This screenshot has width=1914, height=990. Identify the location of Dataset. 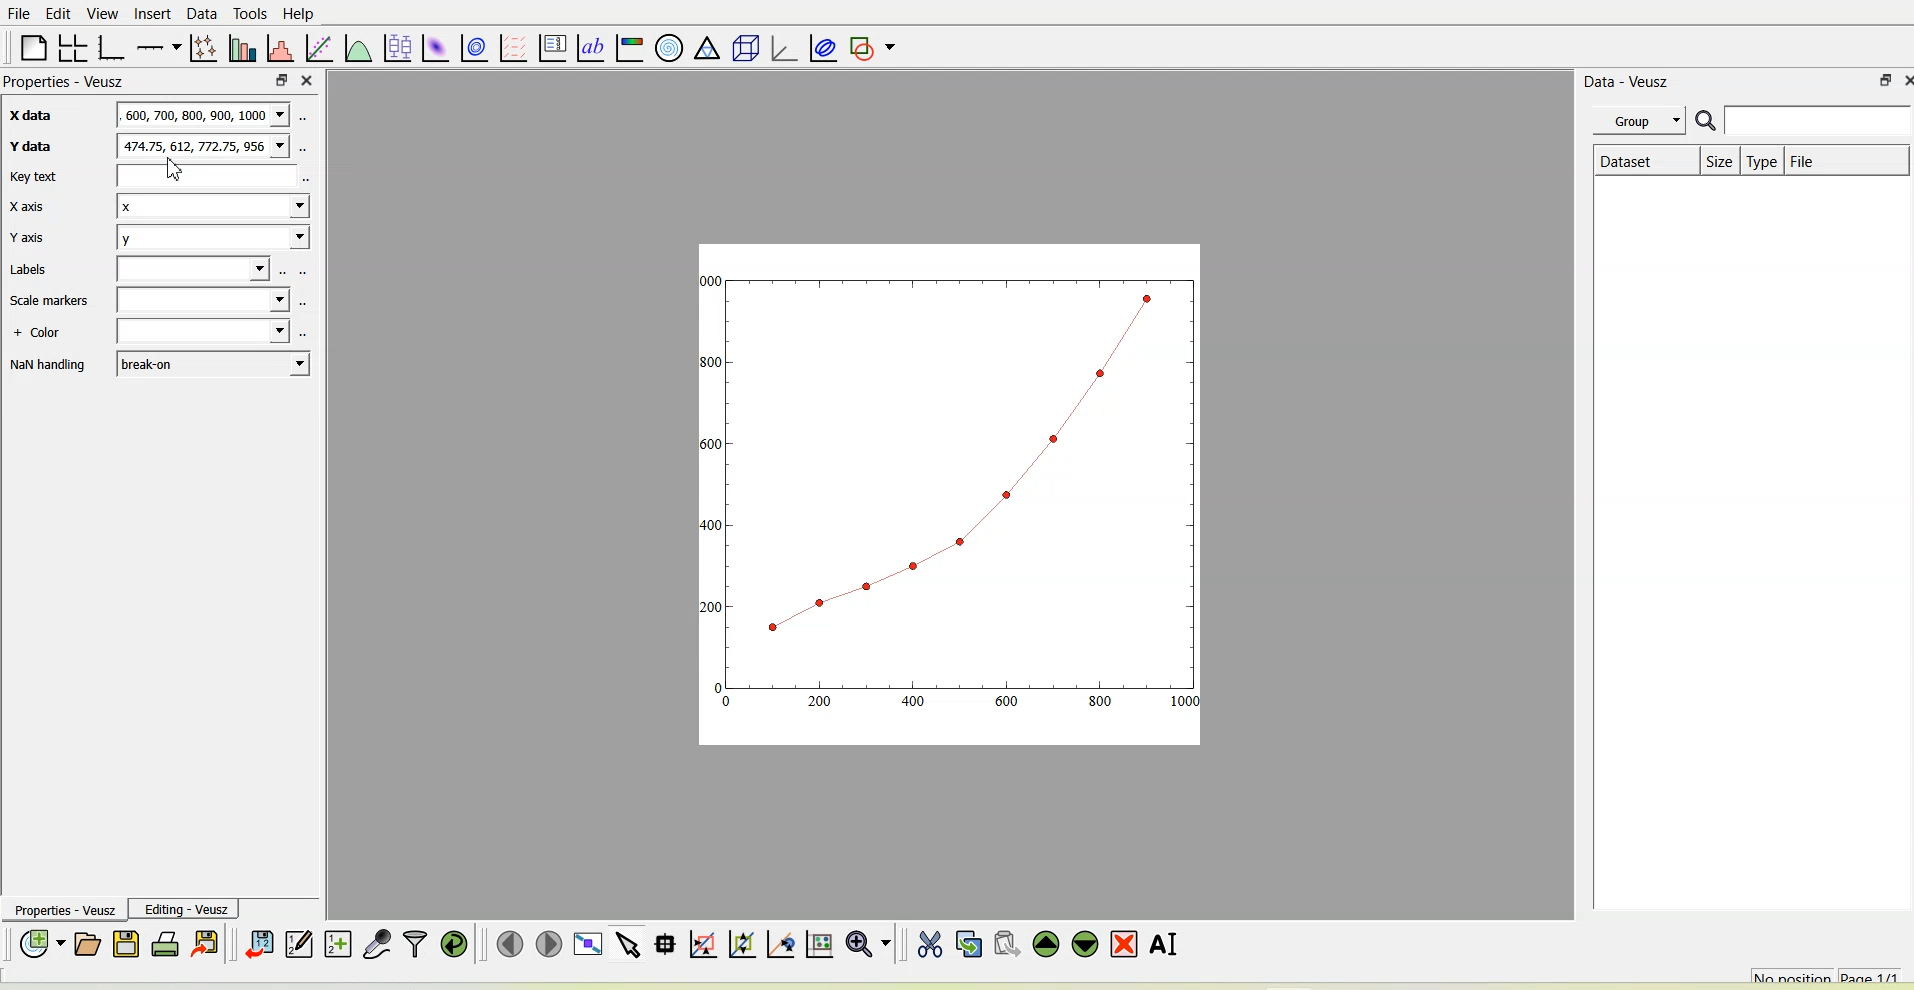
(1646, 159).